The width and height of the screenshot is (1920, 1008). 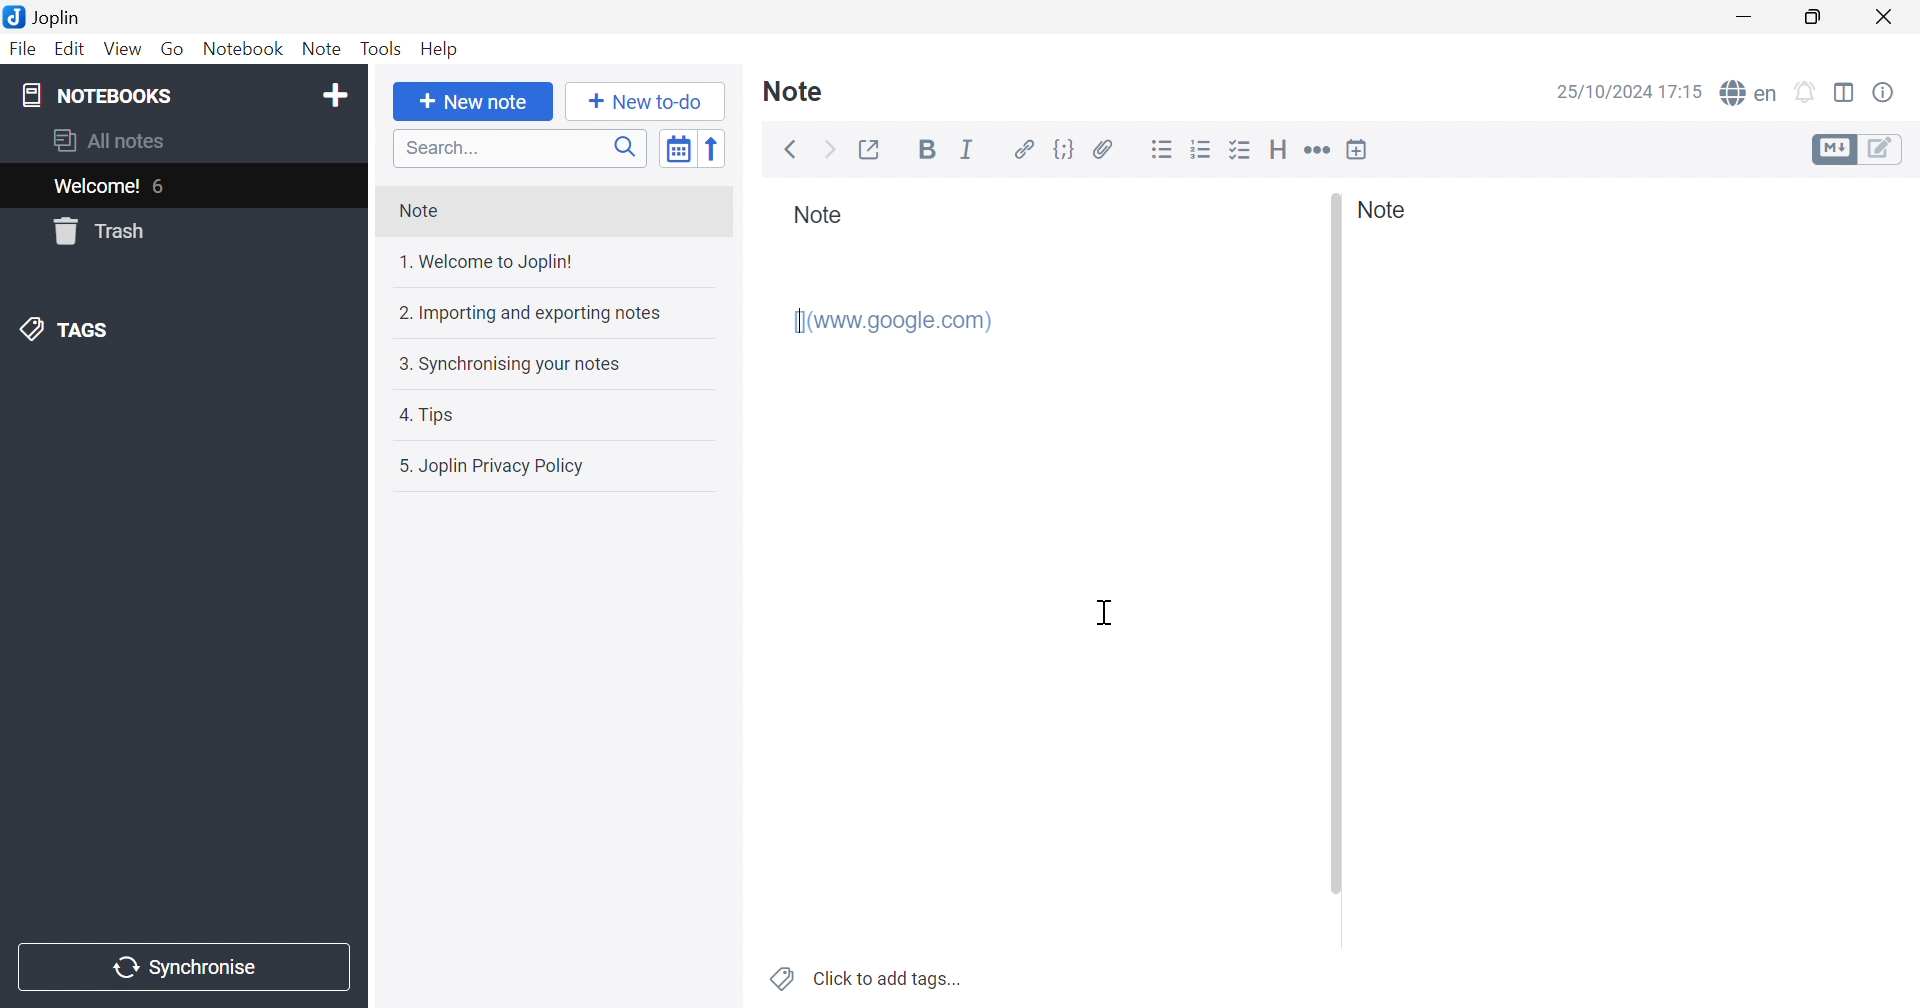 I want to click on Back, so click(x=793, y=150).